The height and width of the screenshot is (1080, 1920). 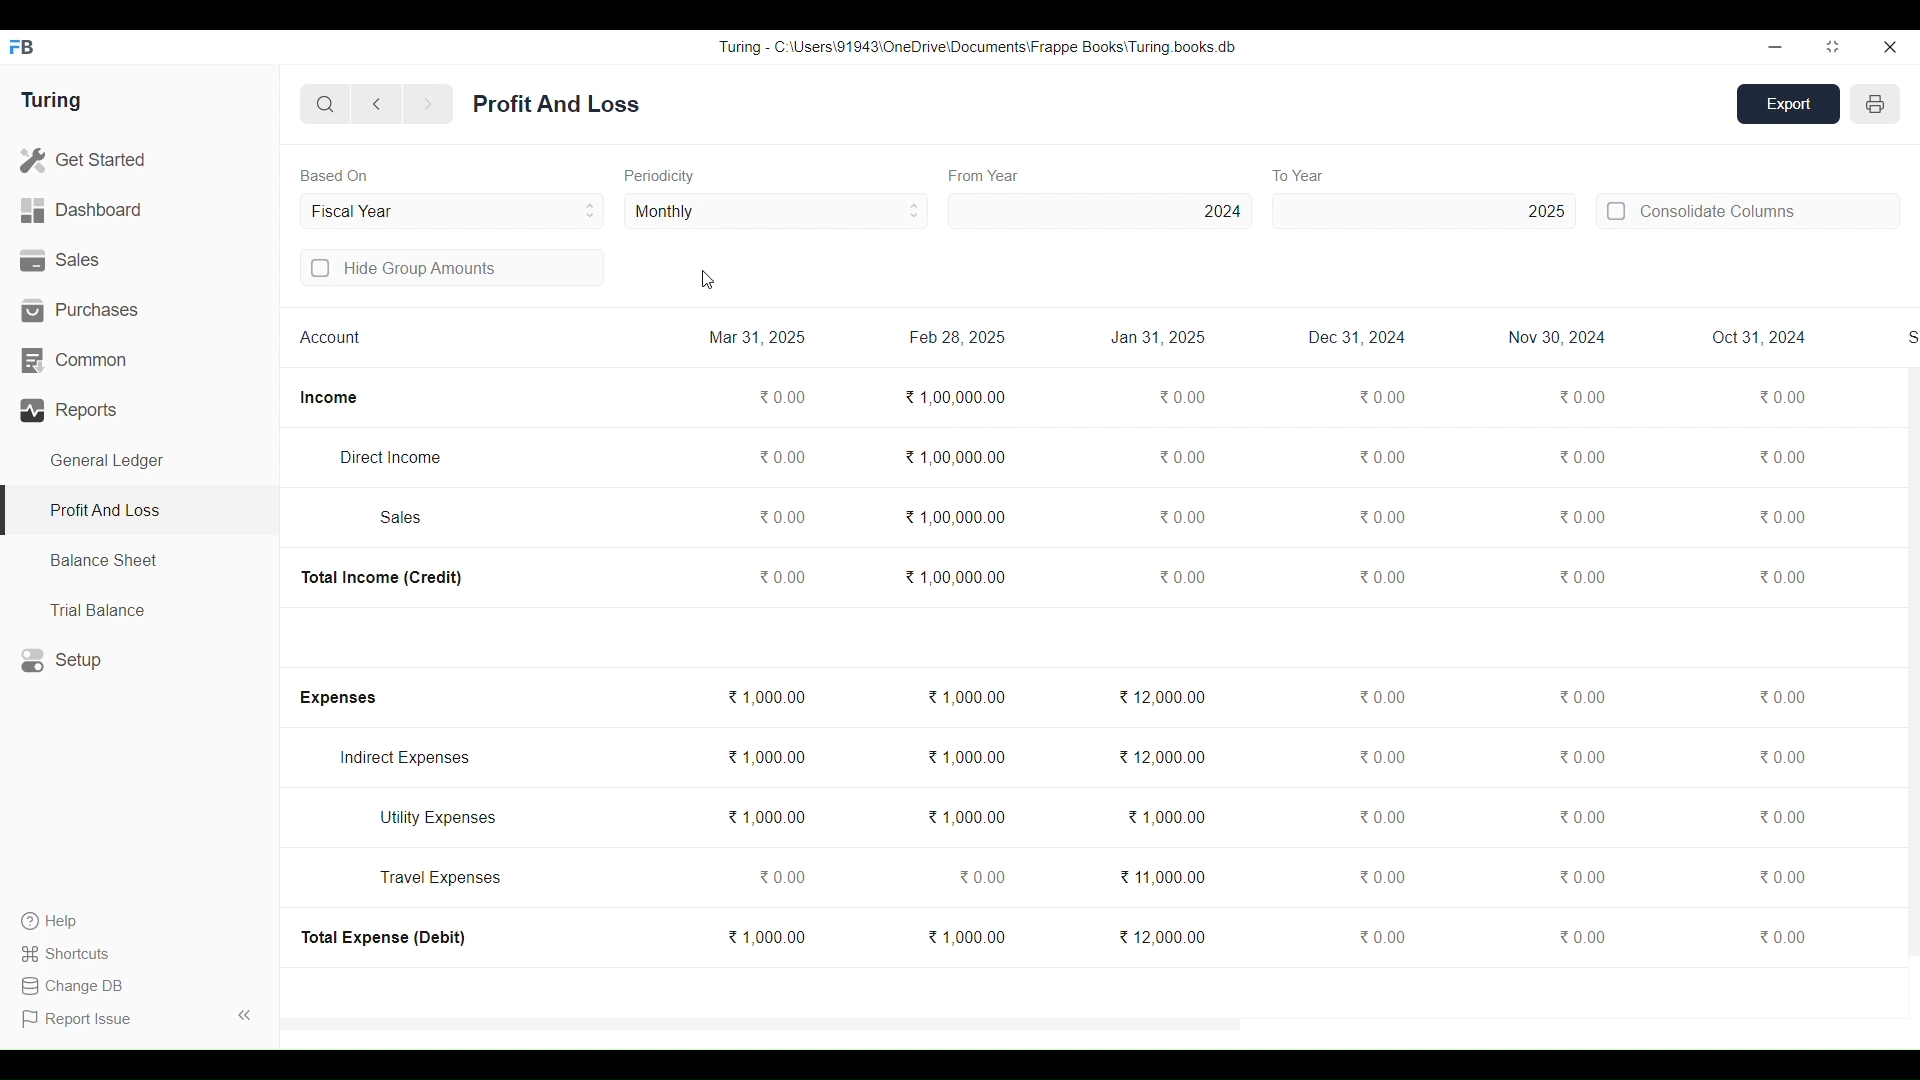 I want to click on Account, so click(x=331, y=336).